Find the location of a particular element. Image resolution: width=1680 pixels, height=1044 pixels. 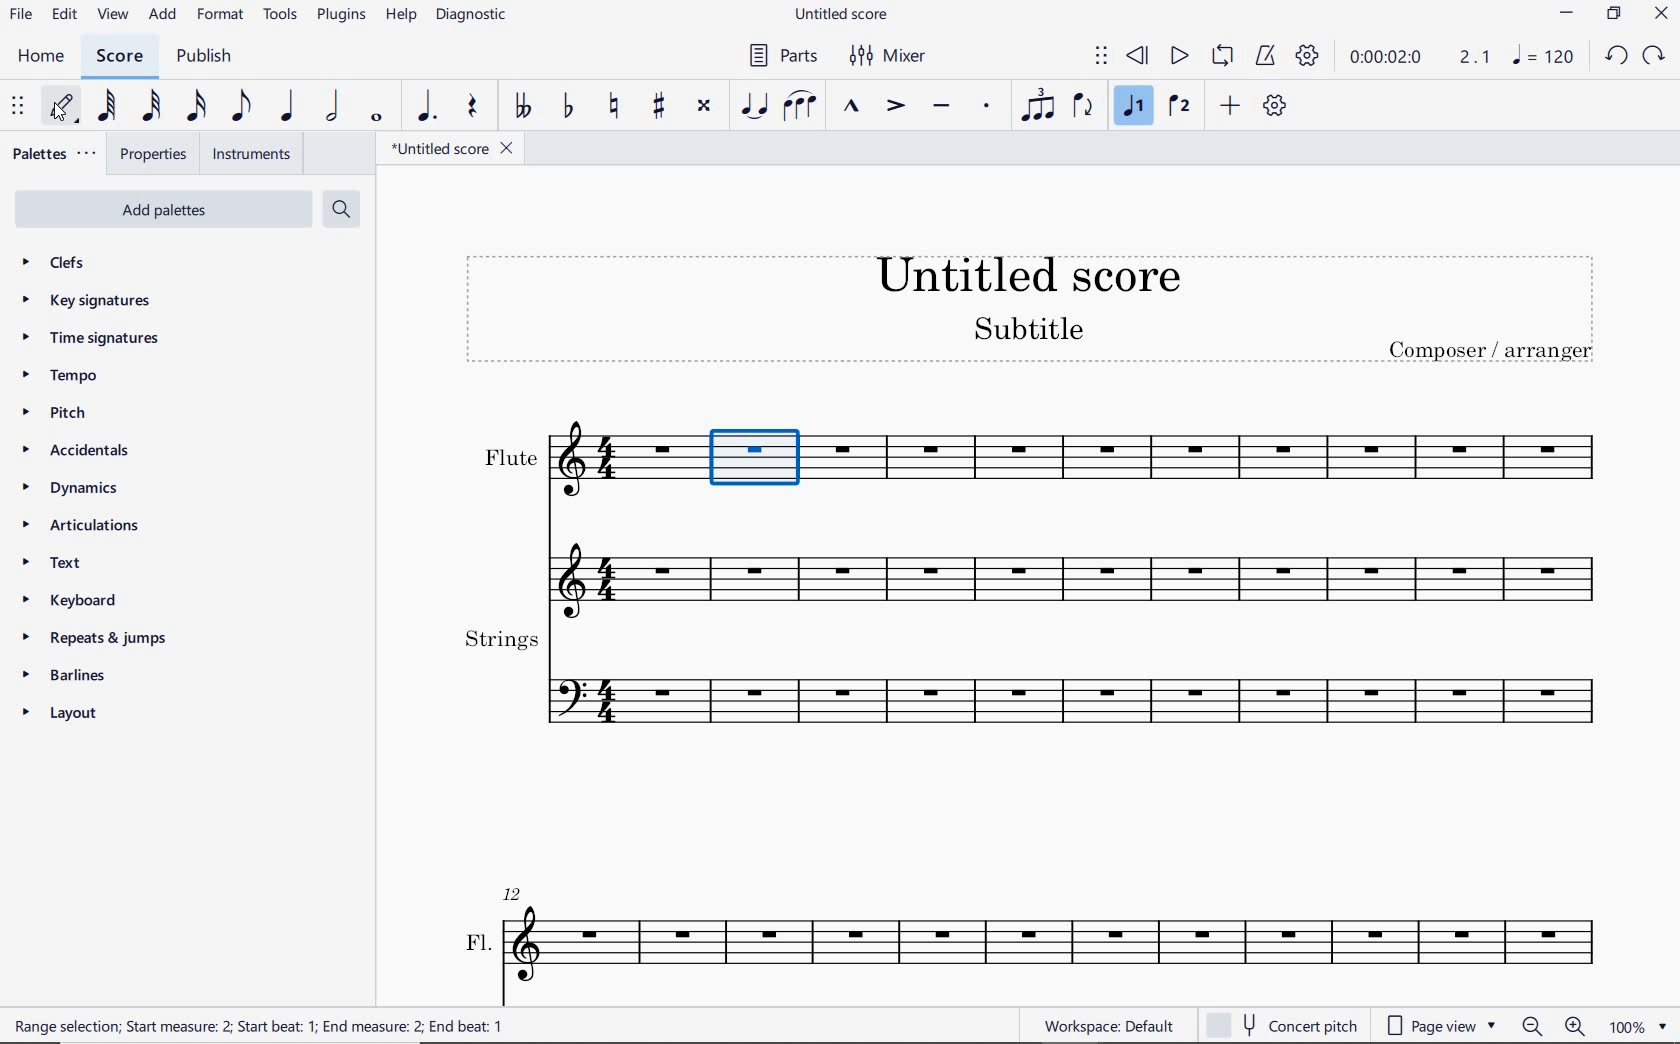

concert pitch is located at coordinates (1281, 1022).